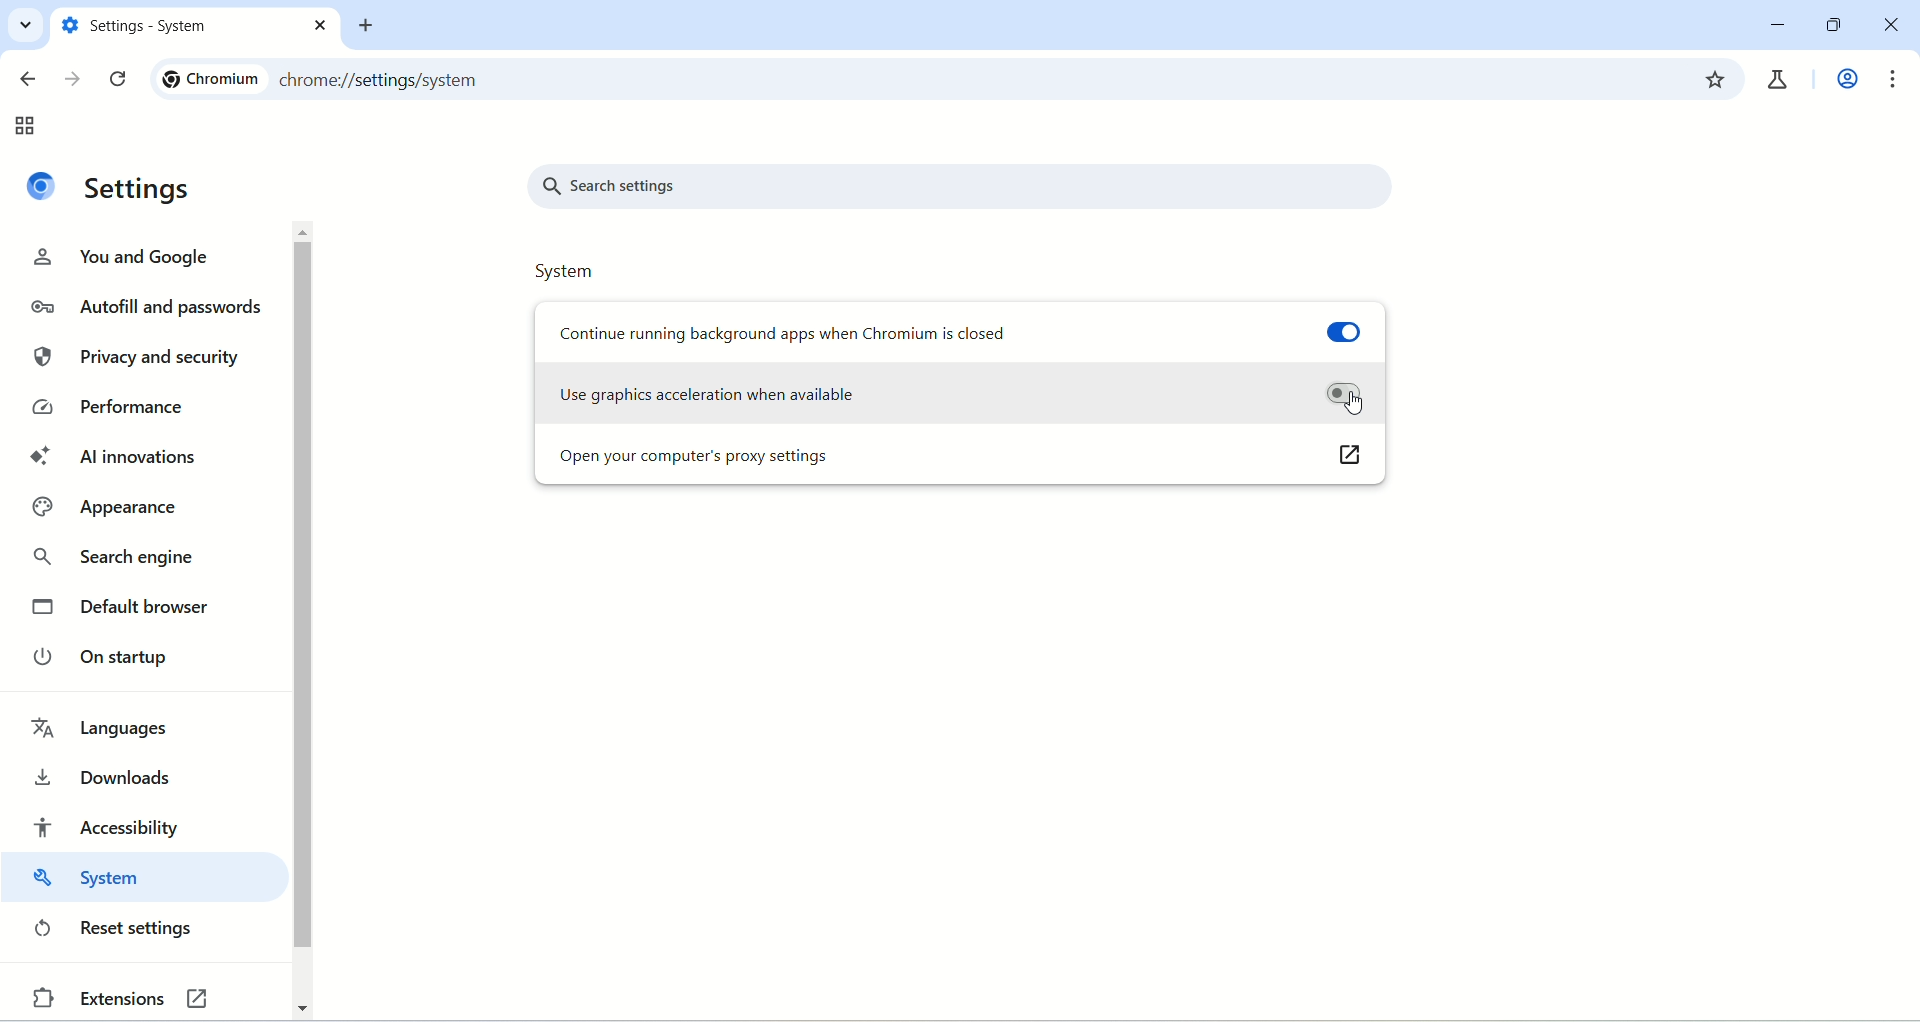  What do you see at coordinates (1844, 81) in the screenshot?
I see `work` at bounding box center [1844, 81].